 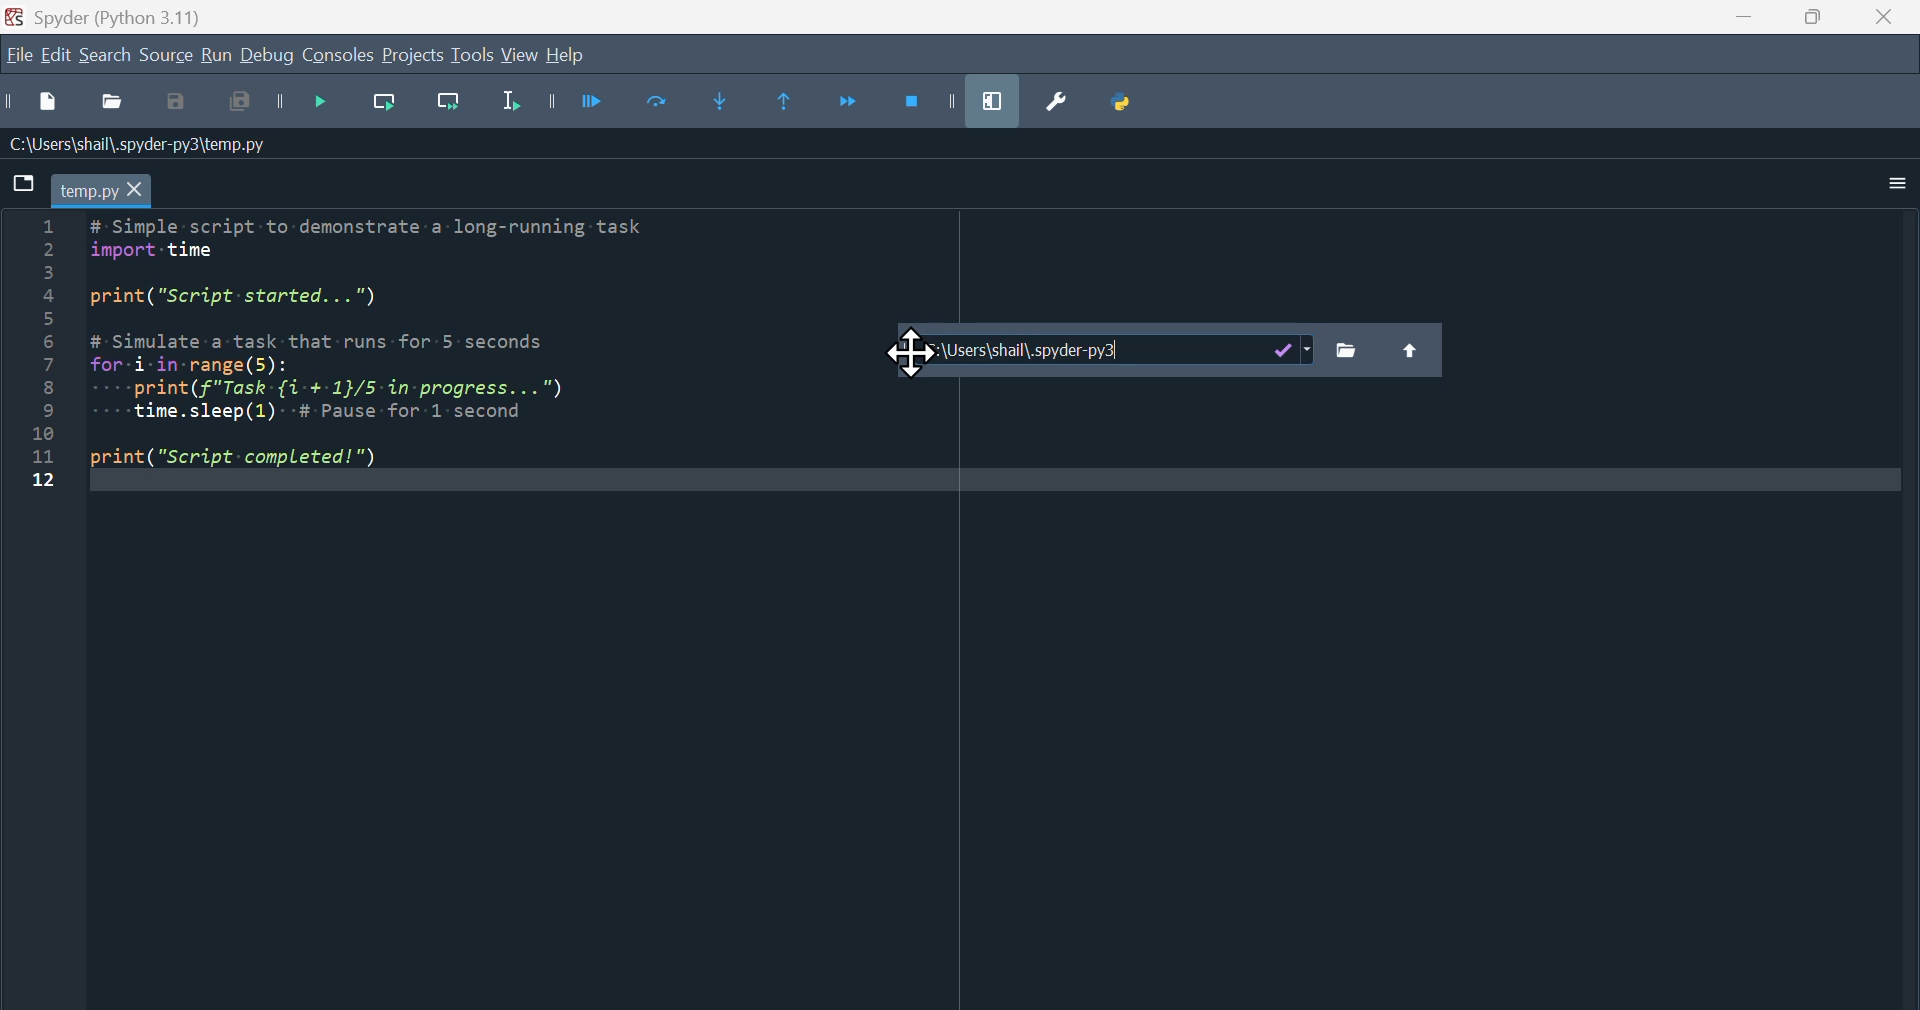 What do you see at coordinates (105, 56) in the screenshot?
I see `search` at bounding box center [105, 56].